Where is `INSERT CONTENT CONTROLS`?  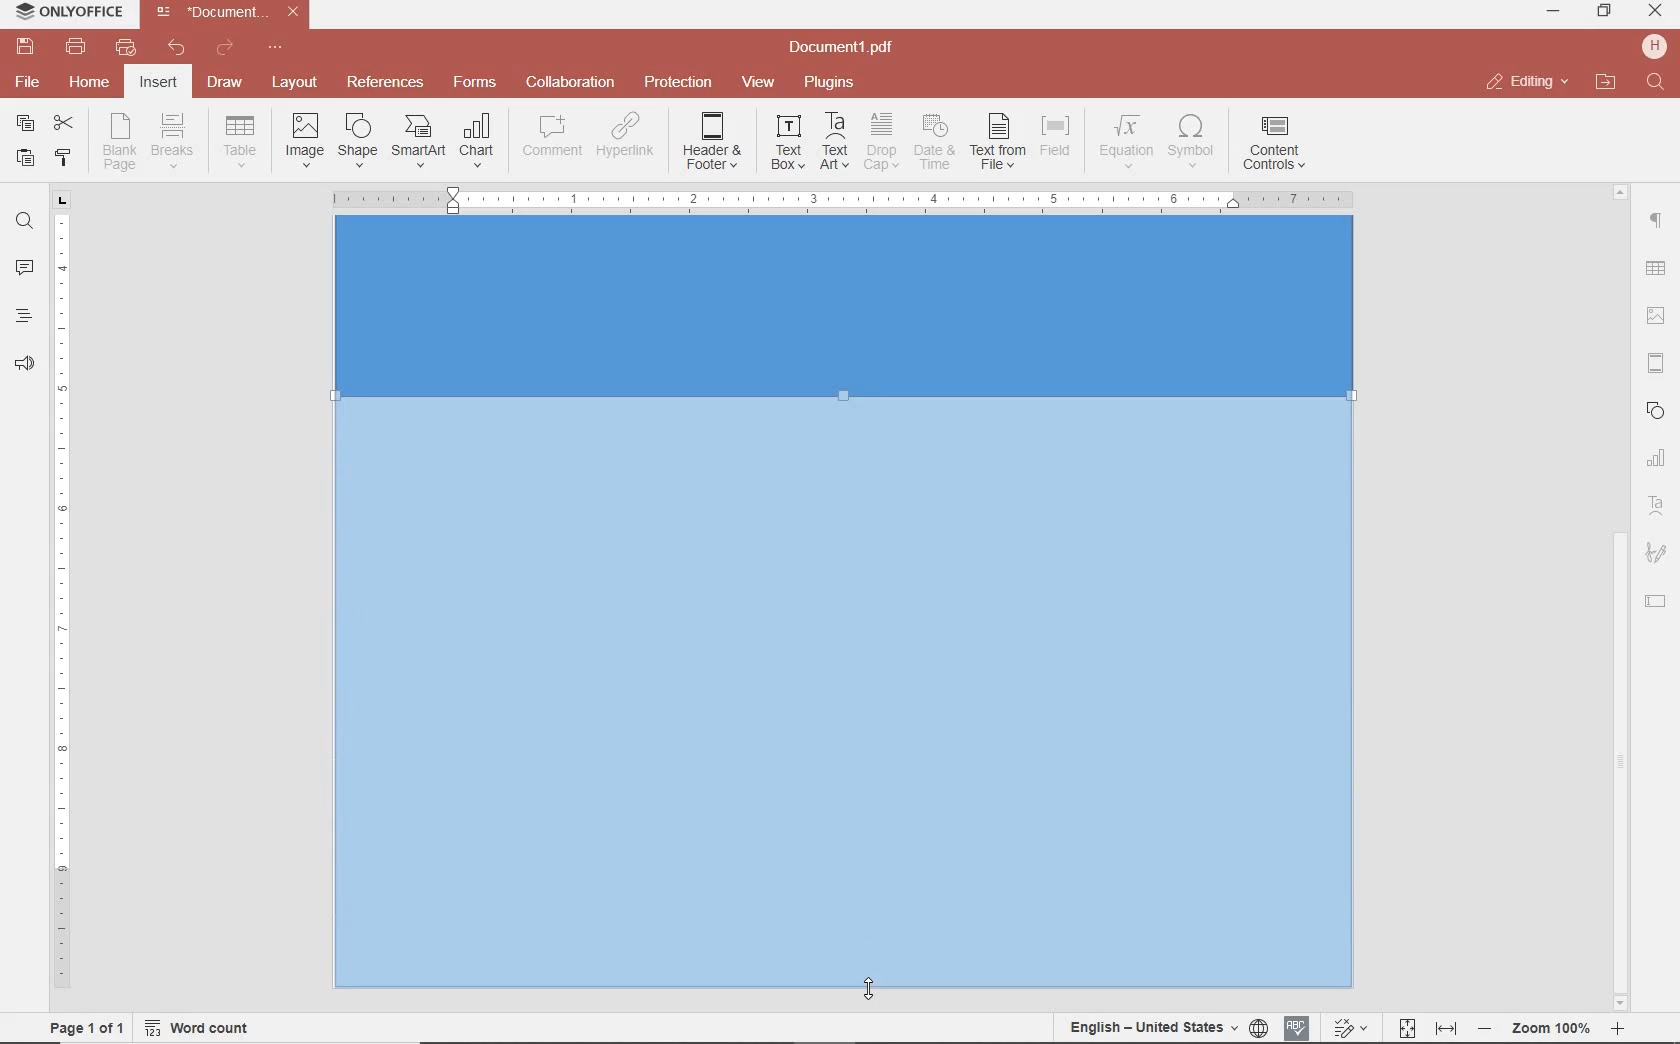 INSERT CONTENT CONTROLS is located at coordinates (1274, 144).